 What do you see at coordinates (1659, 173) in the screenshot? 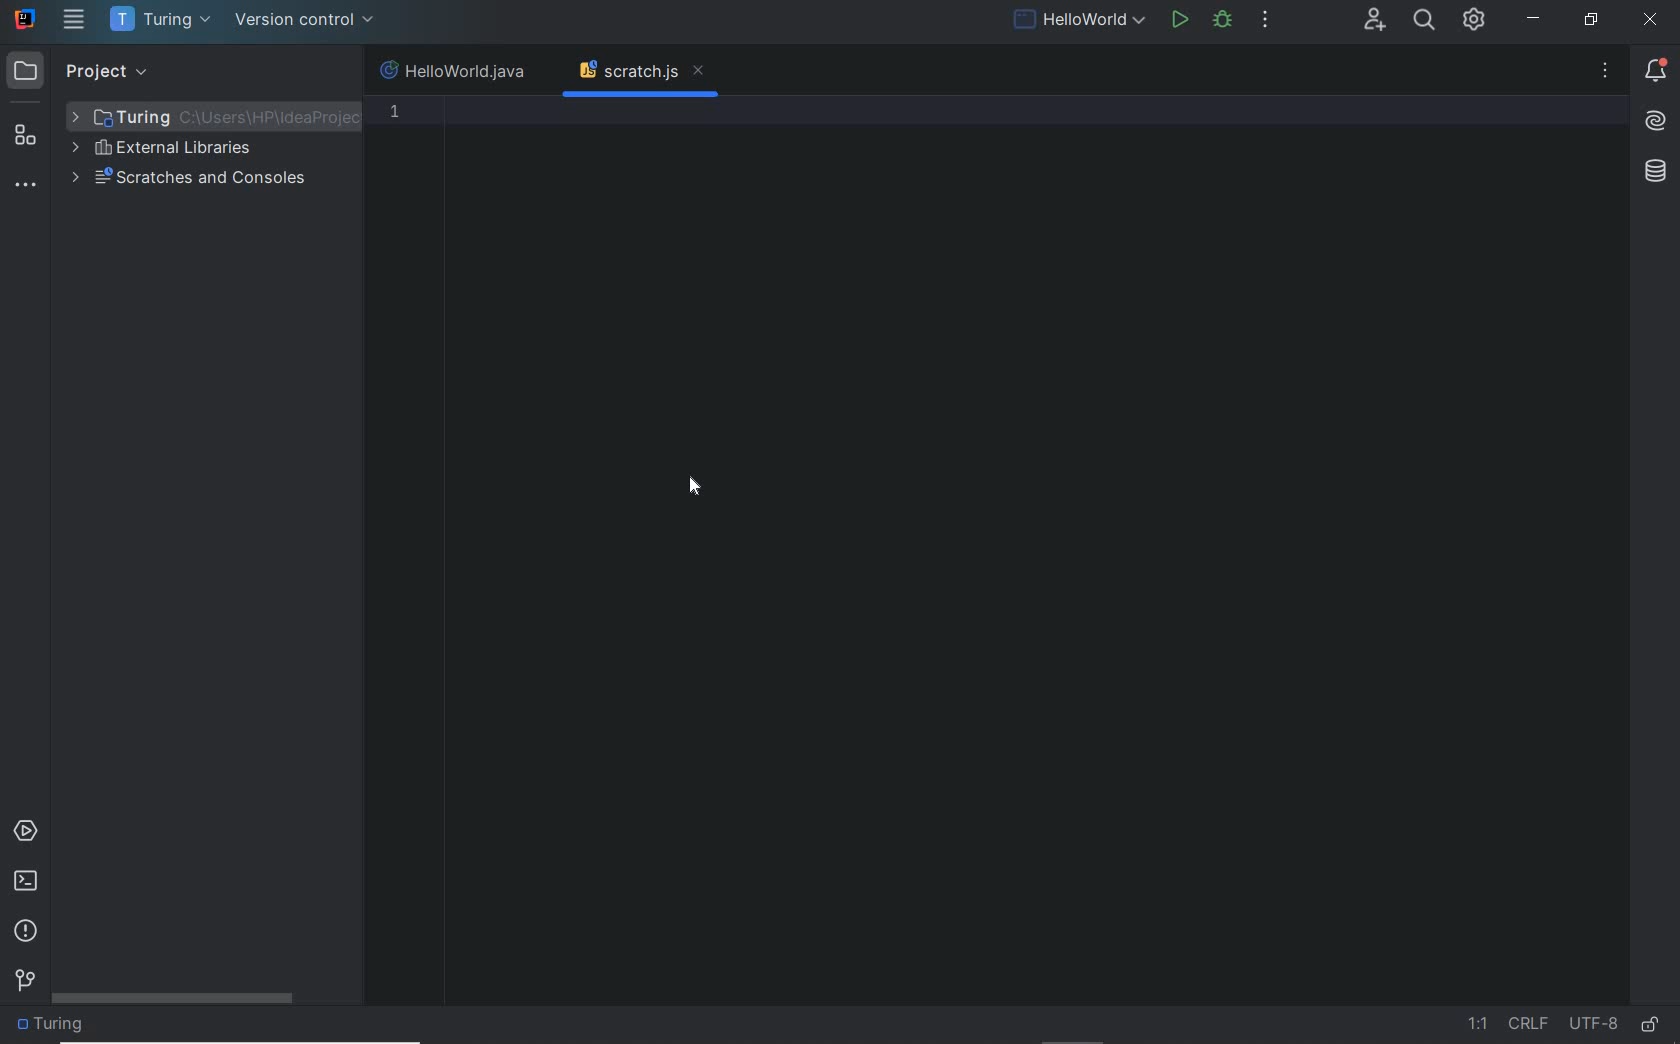
I see `database` at bounding box center [1659, 173].